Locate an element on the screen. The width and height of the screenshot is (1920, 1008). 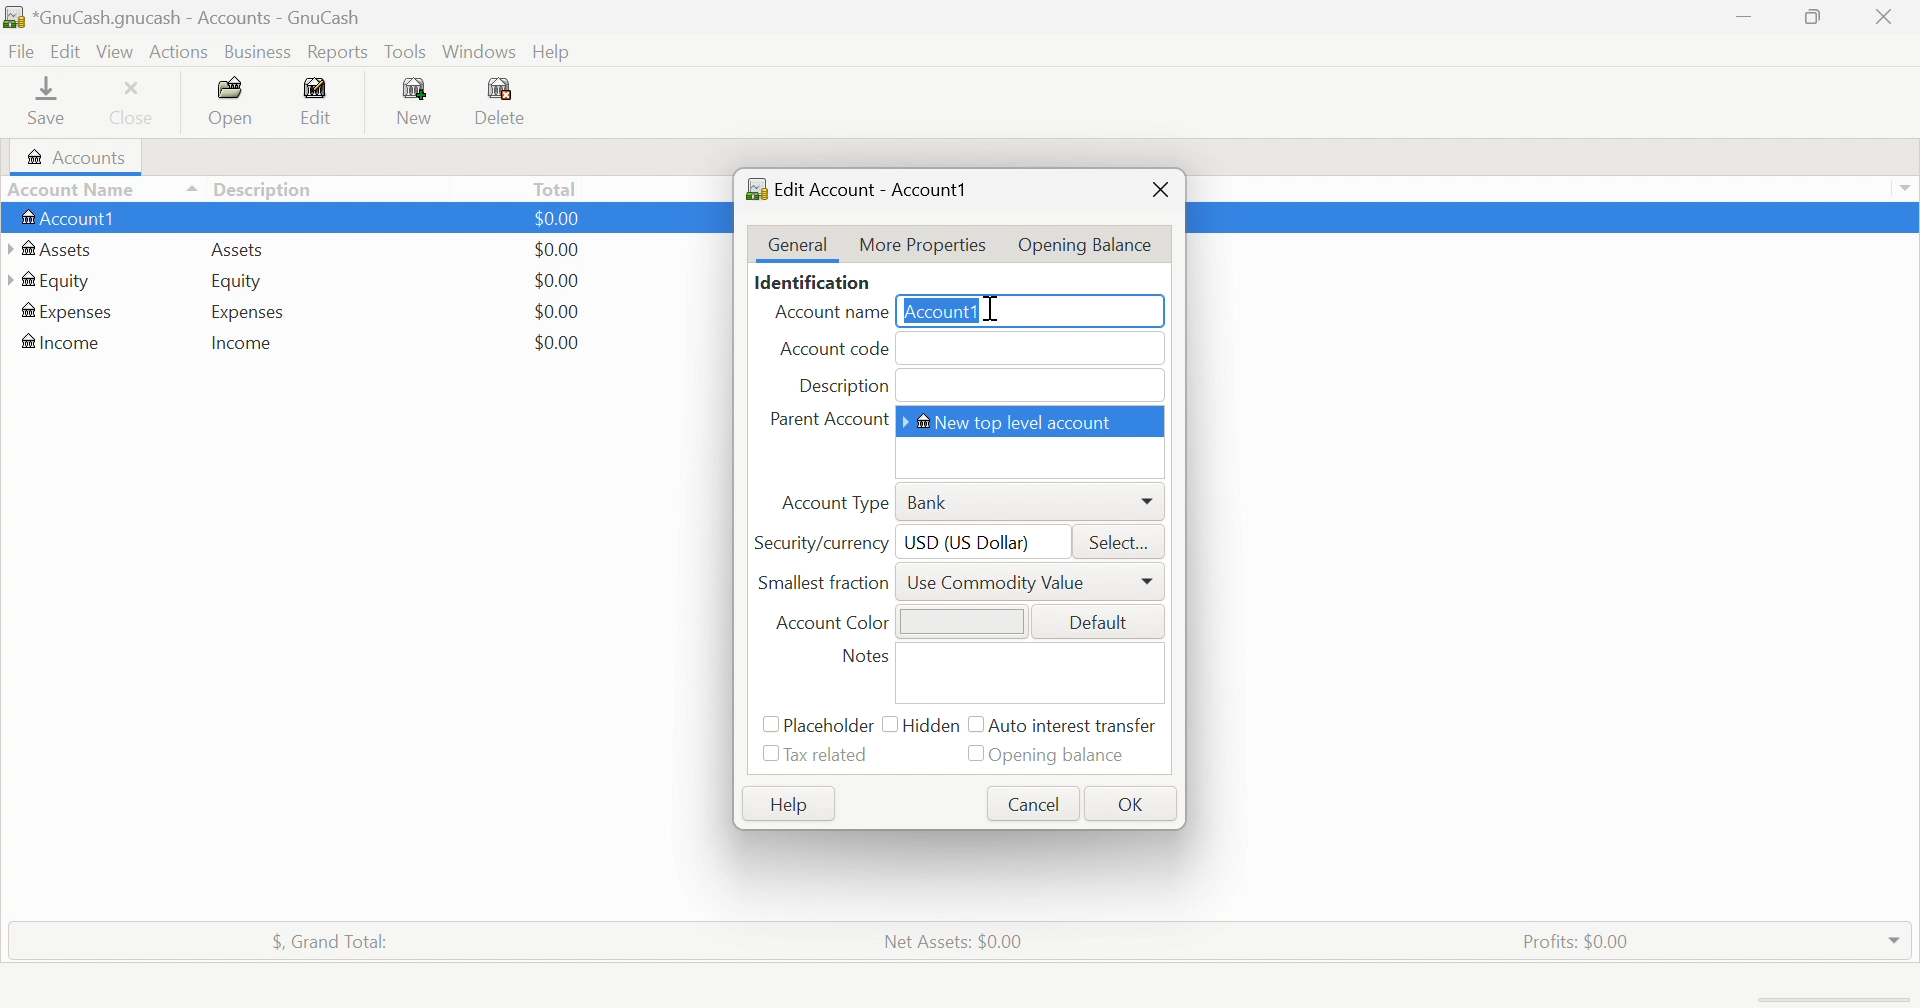
More is located at coordinates (1150, 582).